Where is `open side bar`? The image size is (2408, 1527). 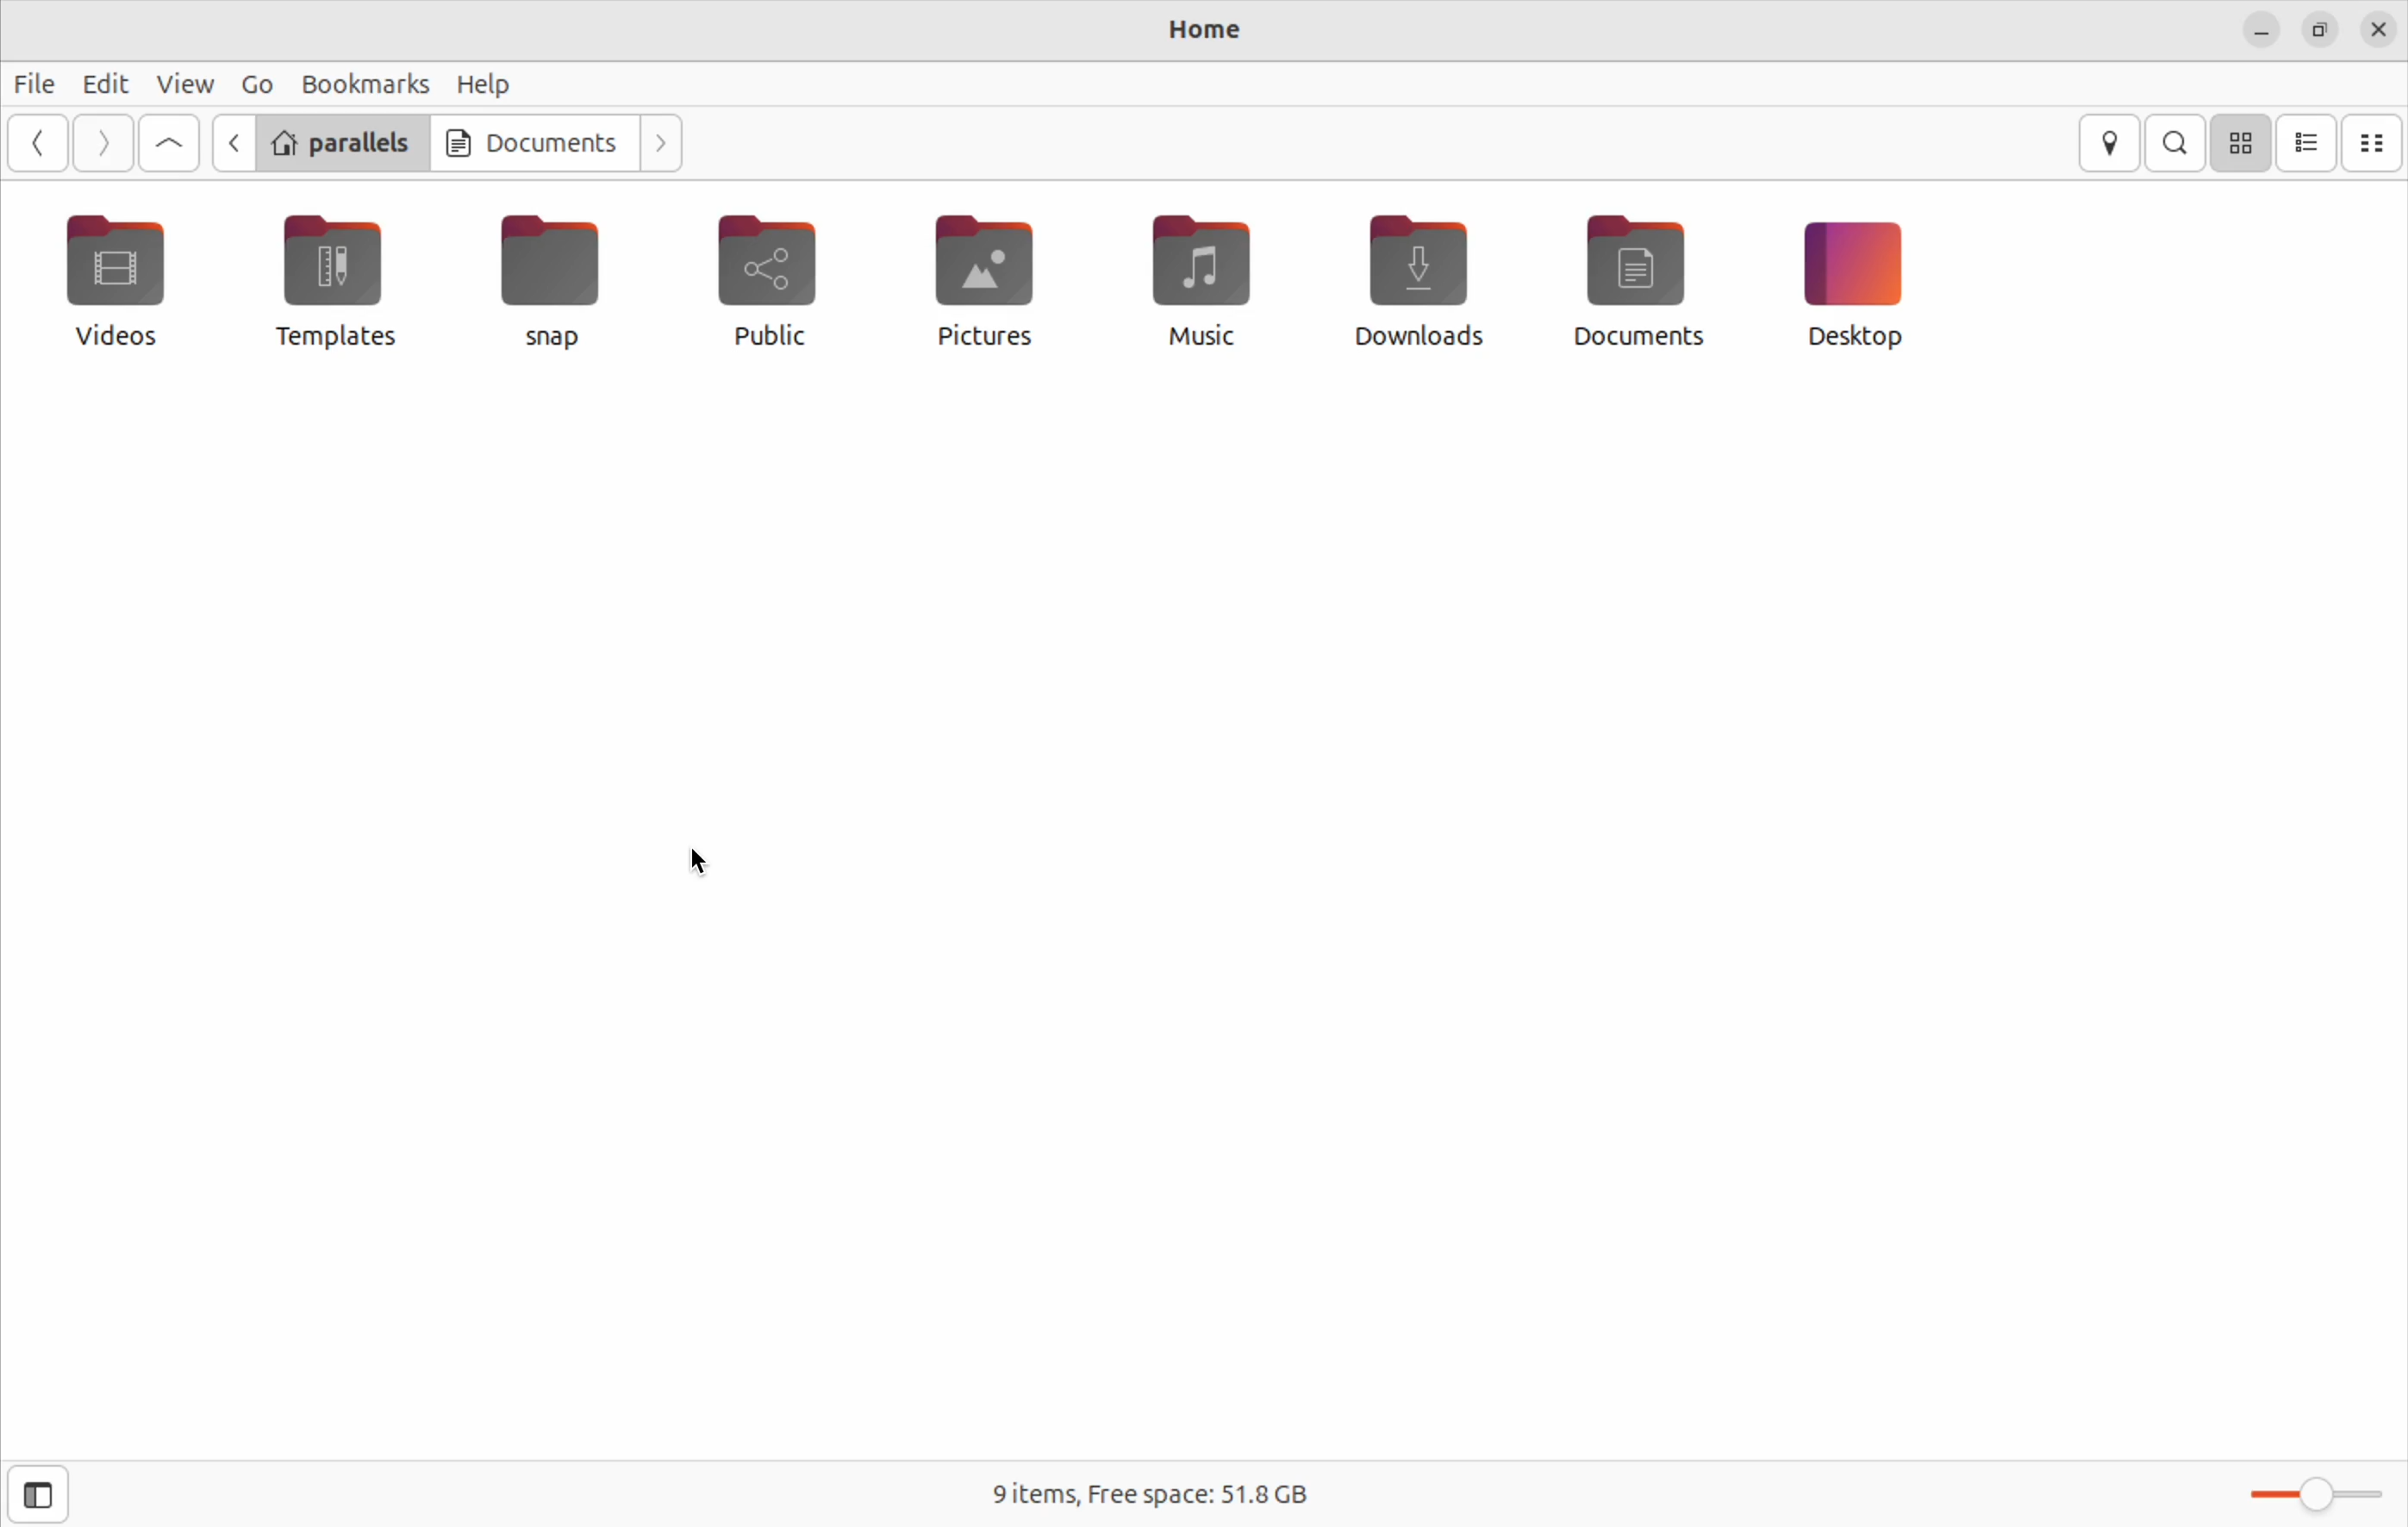 open side bar is located at coordinates (30, 1498).